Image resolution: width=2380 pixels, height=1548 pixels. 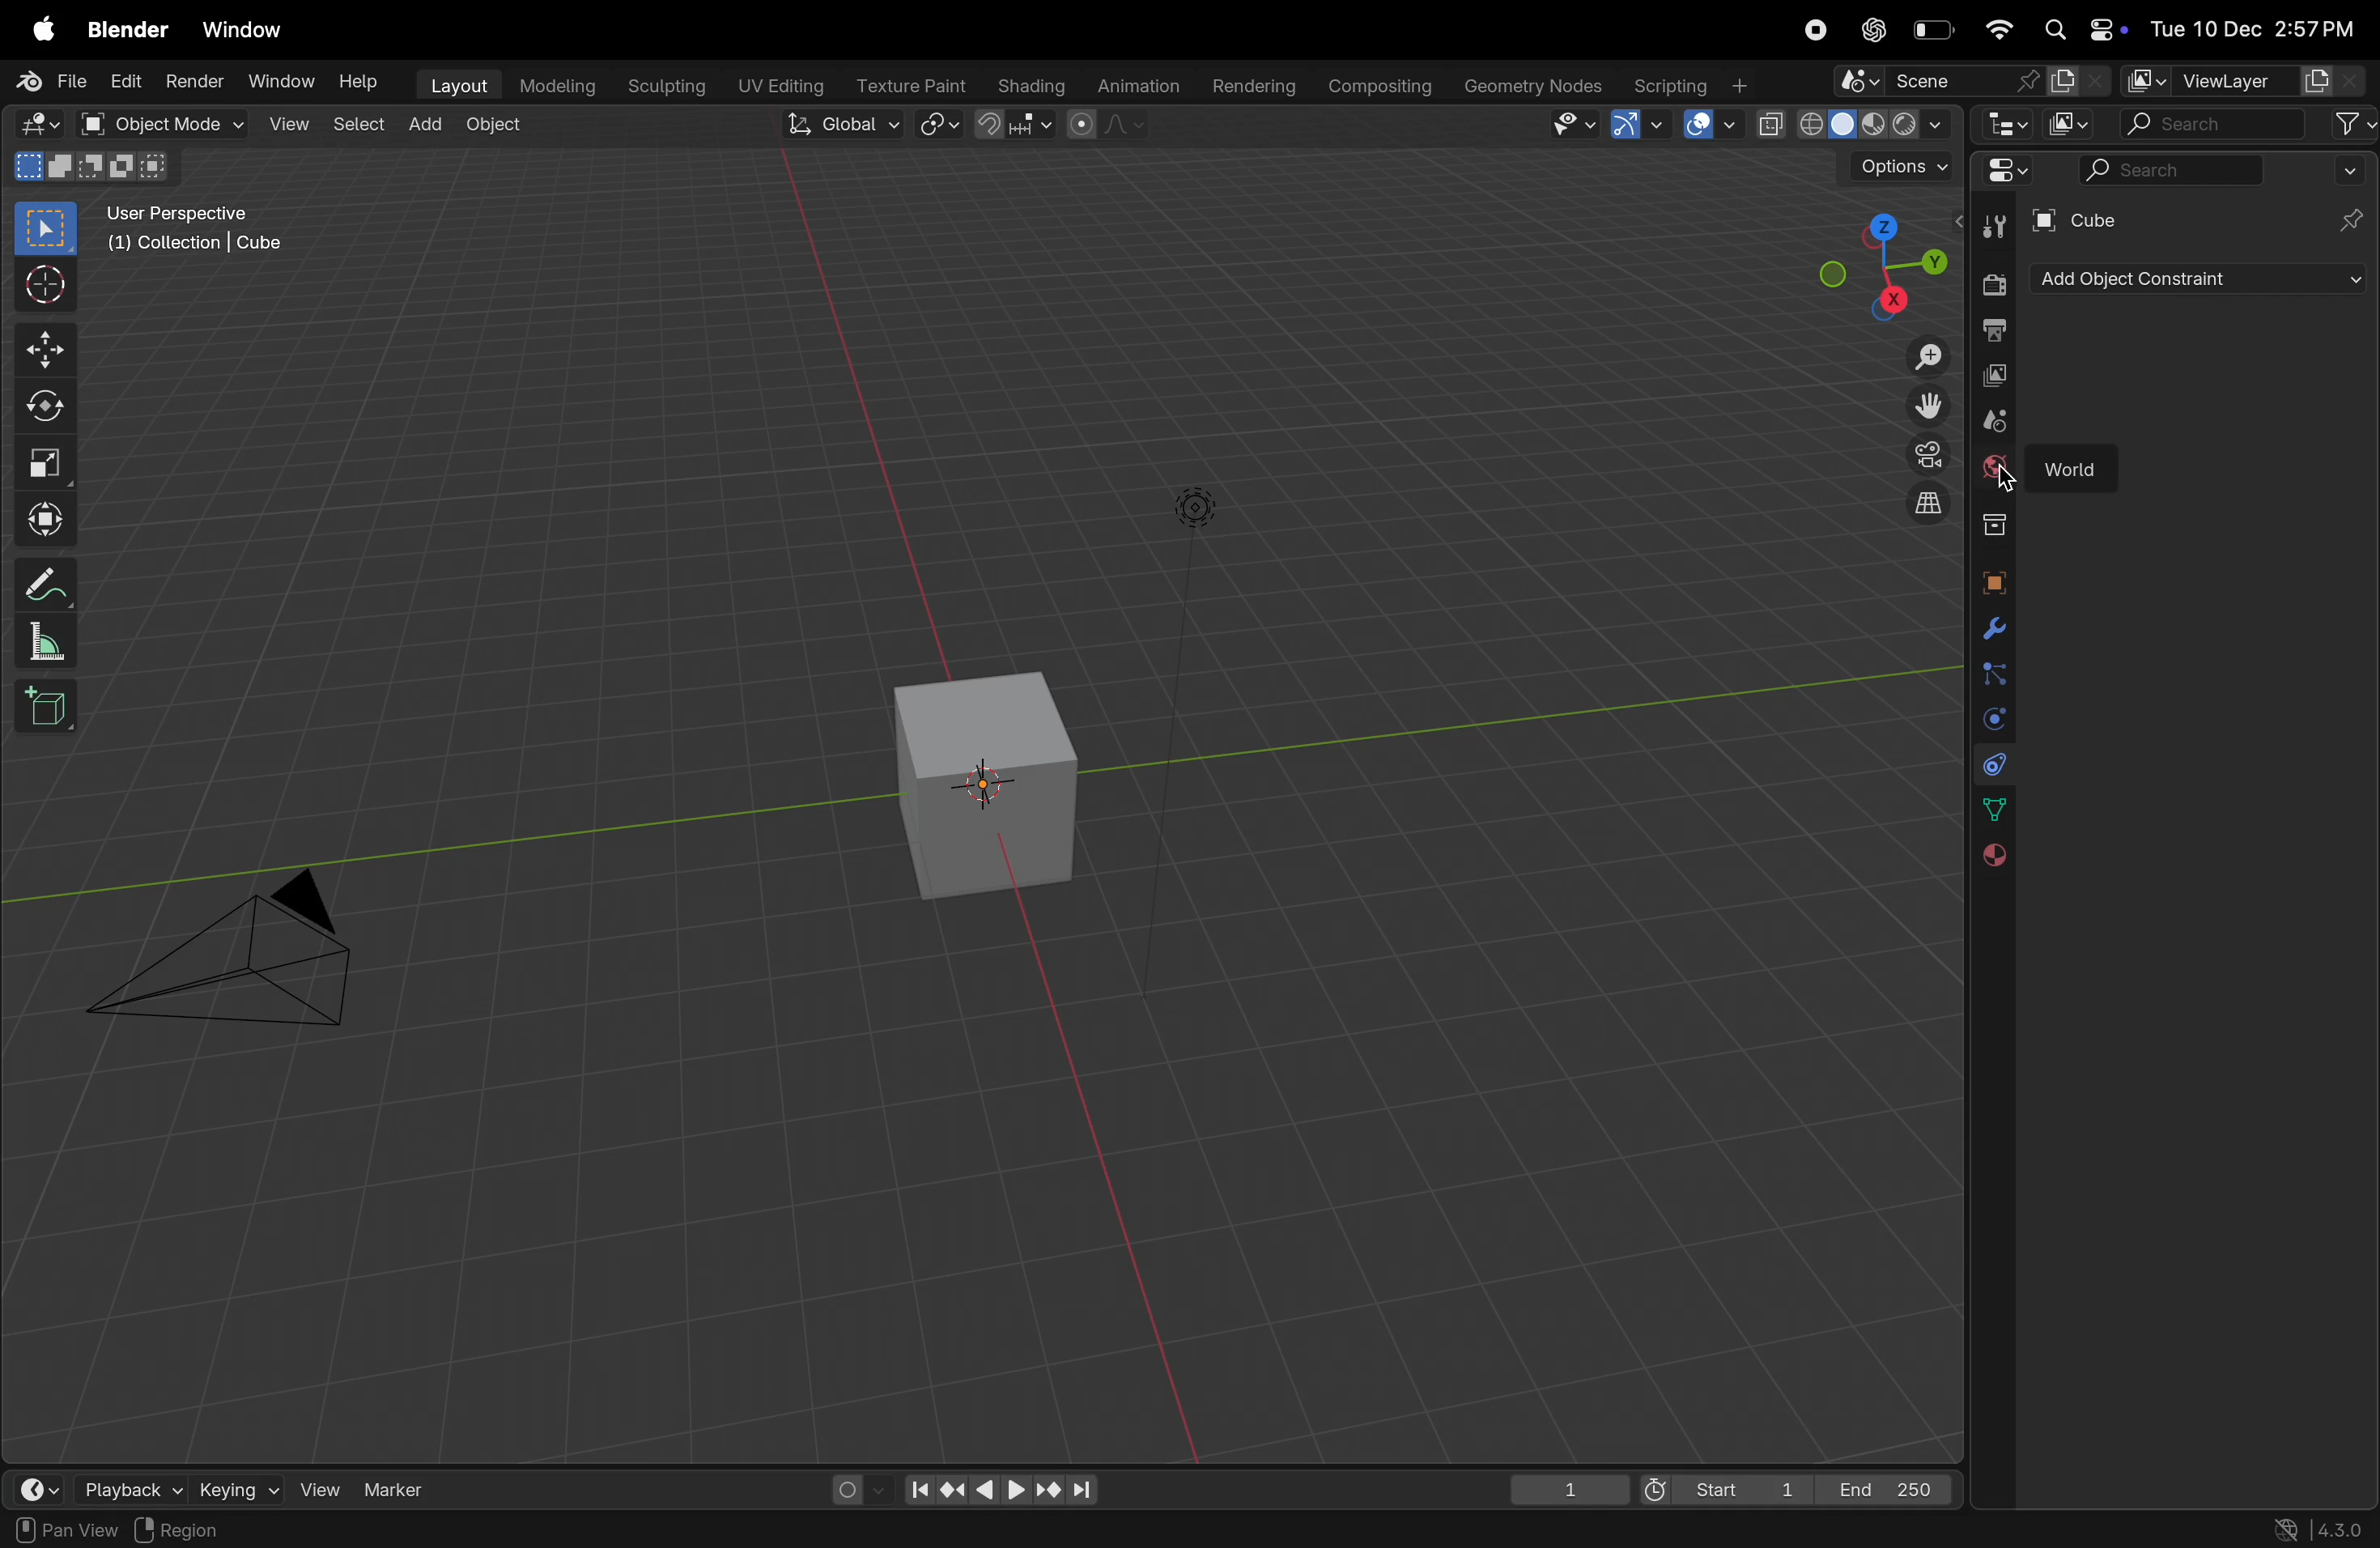 I want to click on add, so click(x=423, y=125).